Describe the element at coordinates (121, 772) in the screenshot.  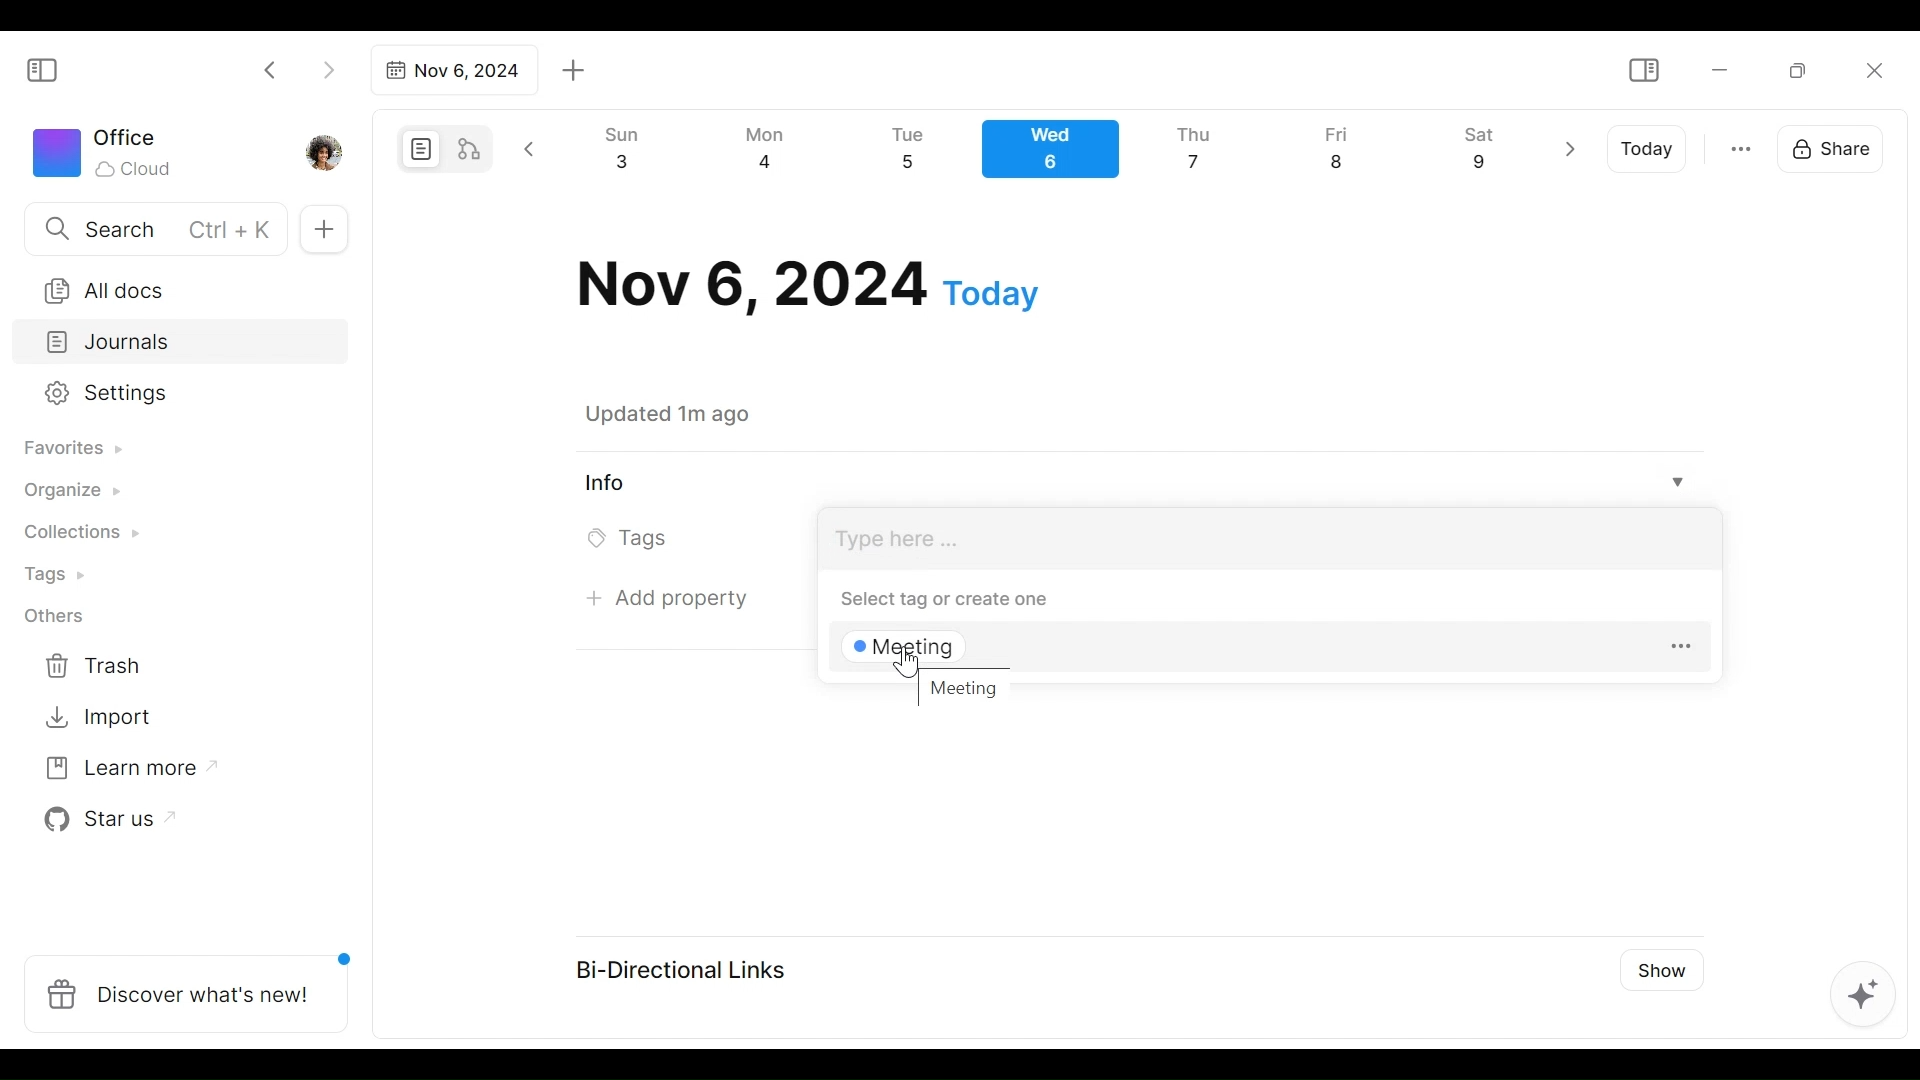
I see `Learn more` at that location.